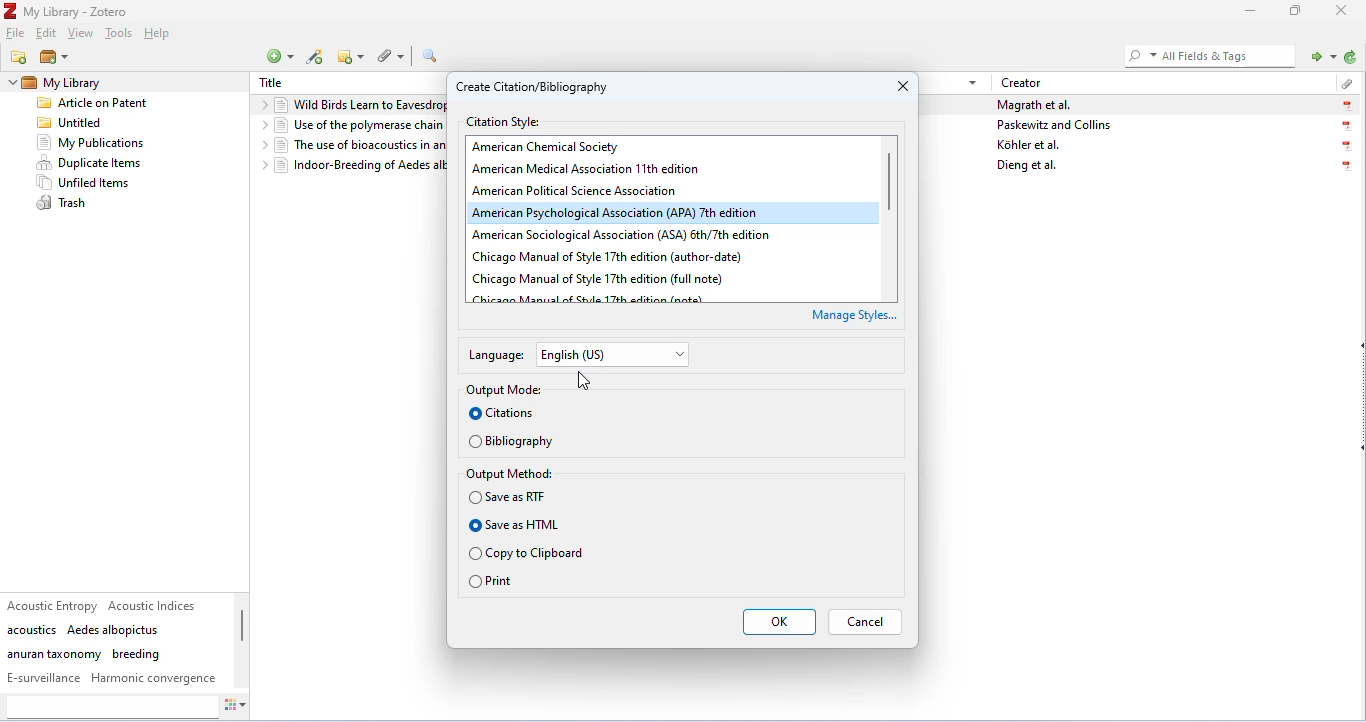  I want to click on duplicate items, so click(90, 163).